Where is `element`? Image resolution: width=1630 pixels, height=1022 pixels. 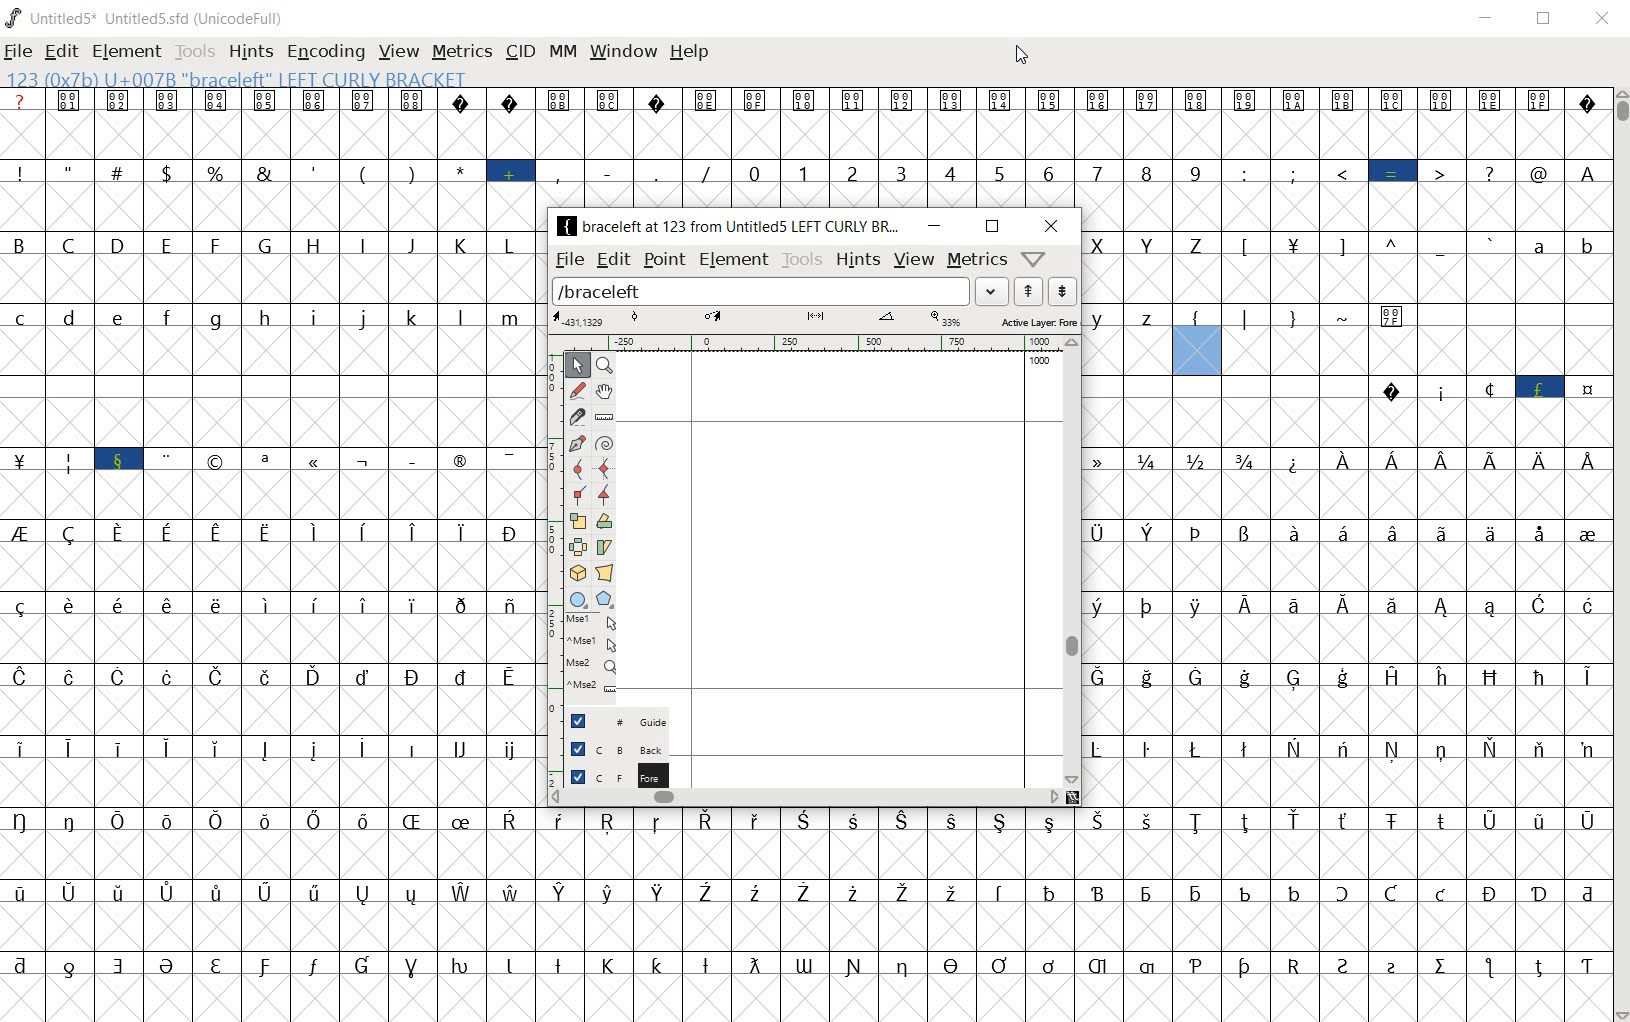 element is located at coordinates (126, 52).